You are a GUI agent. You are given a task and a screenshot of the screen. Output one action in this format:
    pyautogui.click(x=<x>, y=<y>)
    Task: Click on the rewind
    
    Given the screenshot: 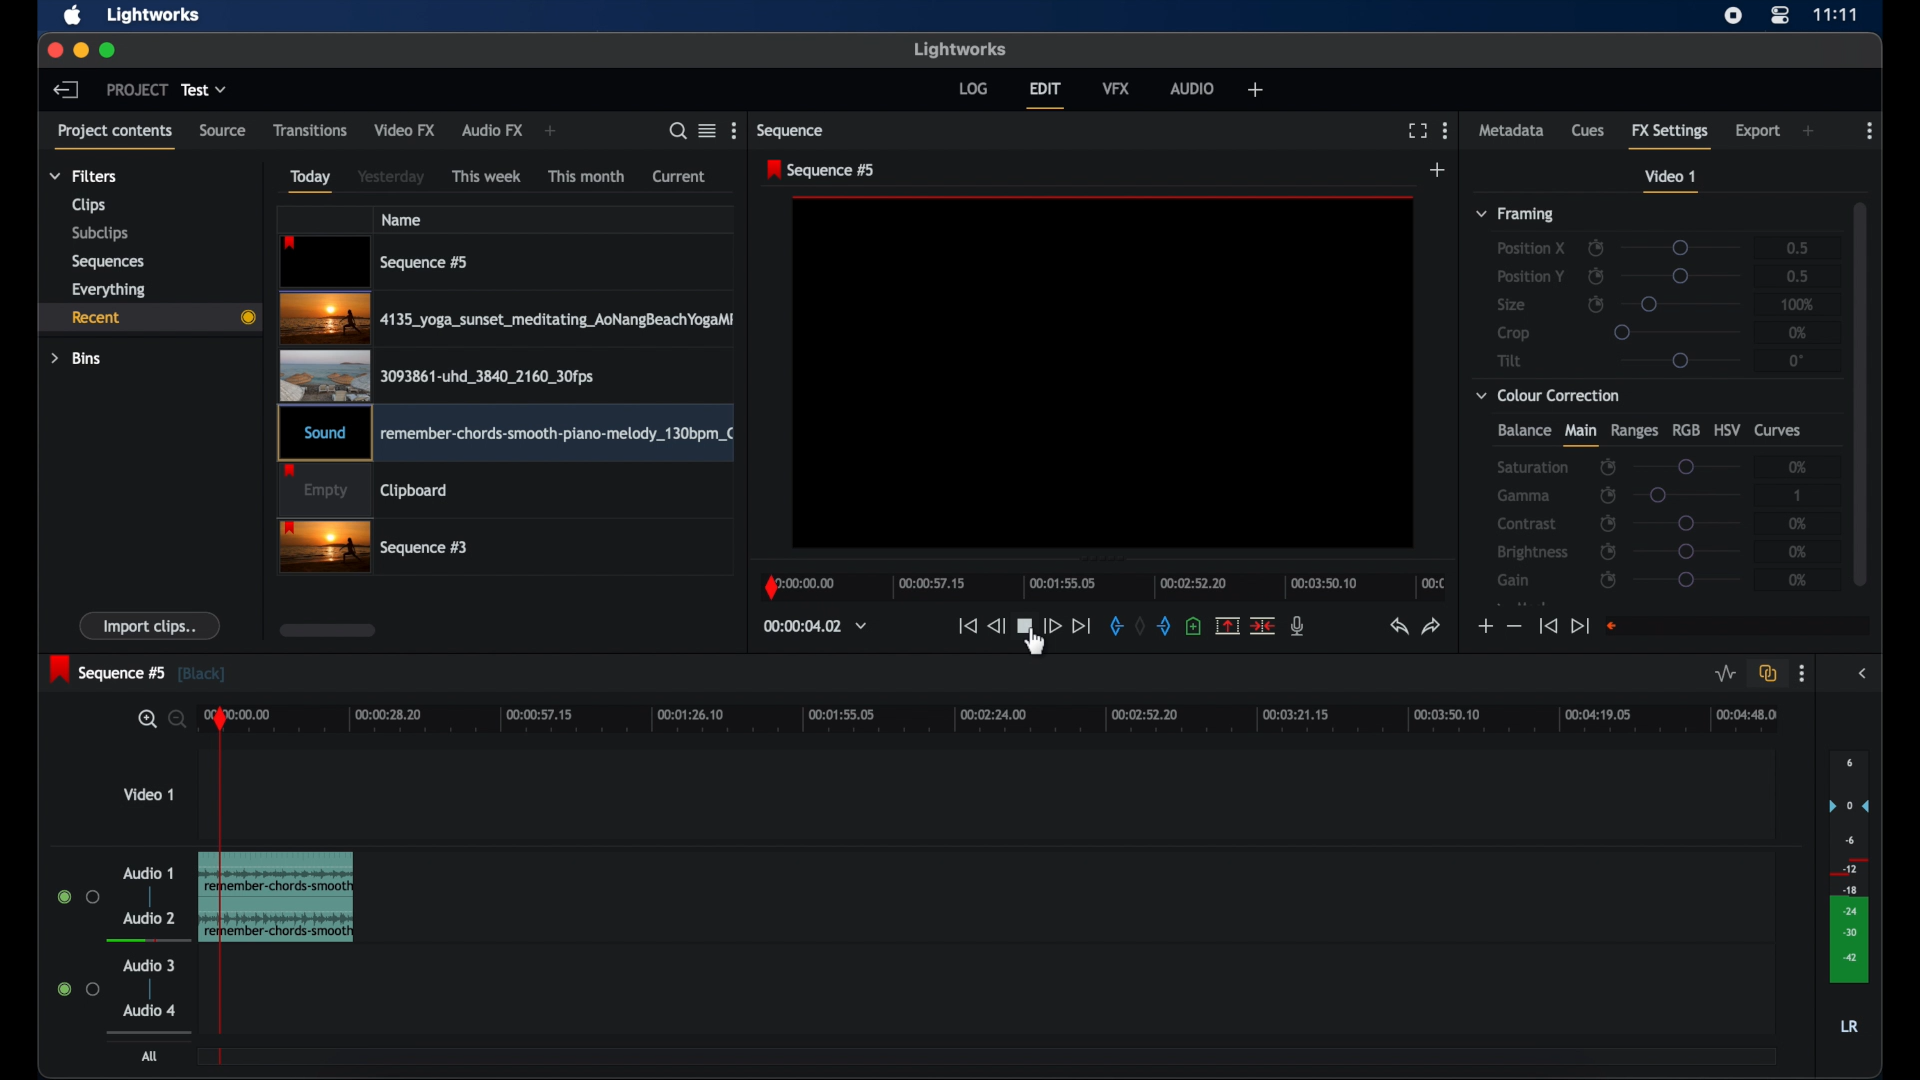 What is the action you would take?
    pyautogui.click(x=995, y=626)
    